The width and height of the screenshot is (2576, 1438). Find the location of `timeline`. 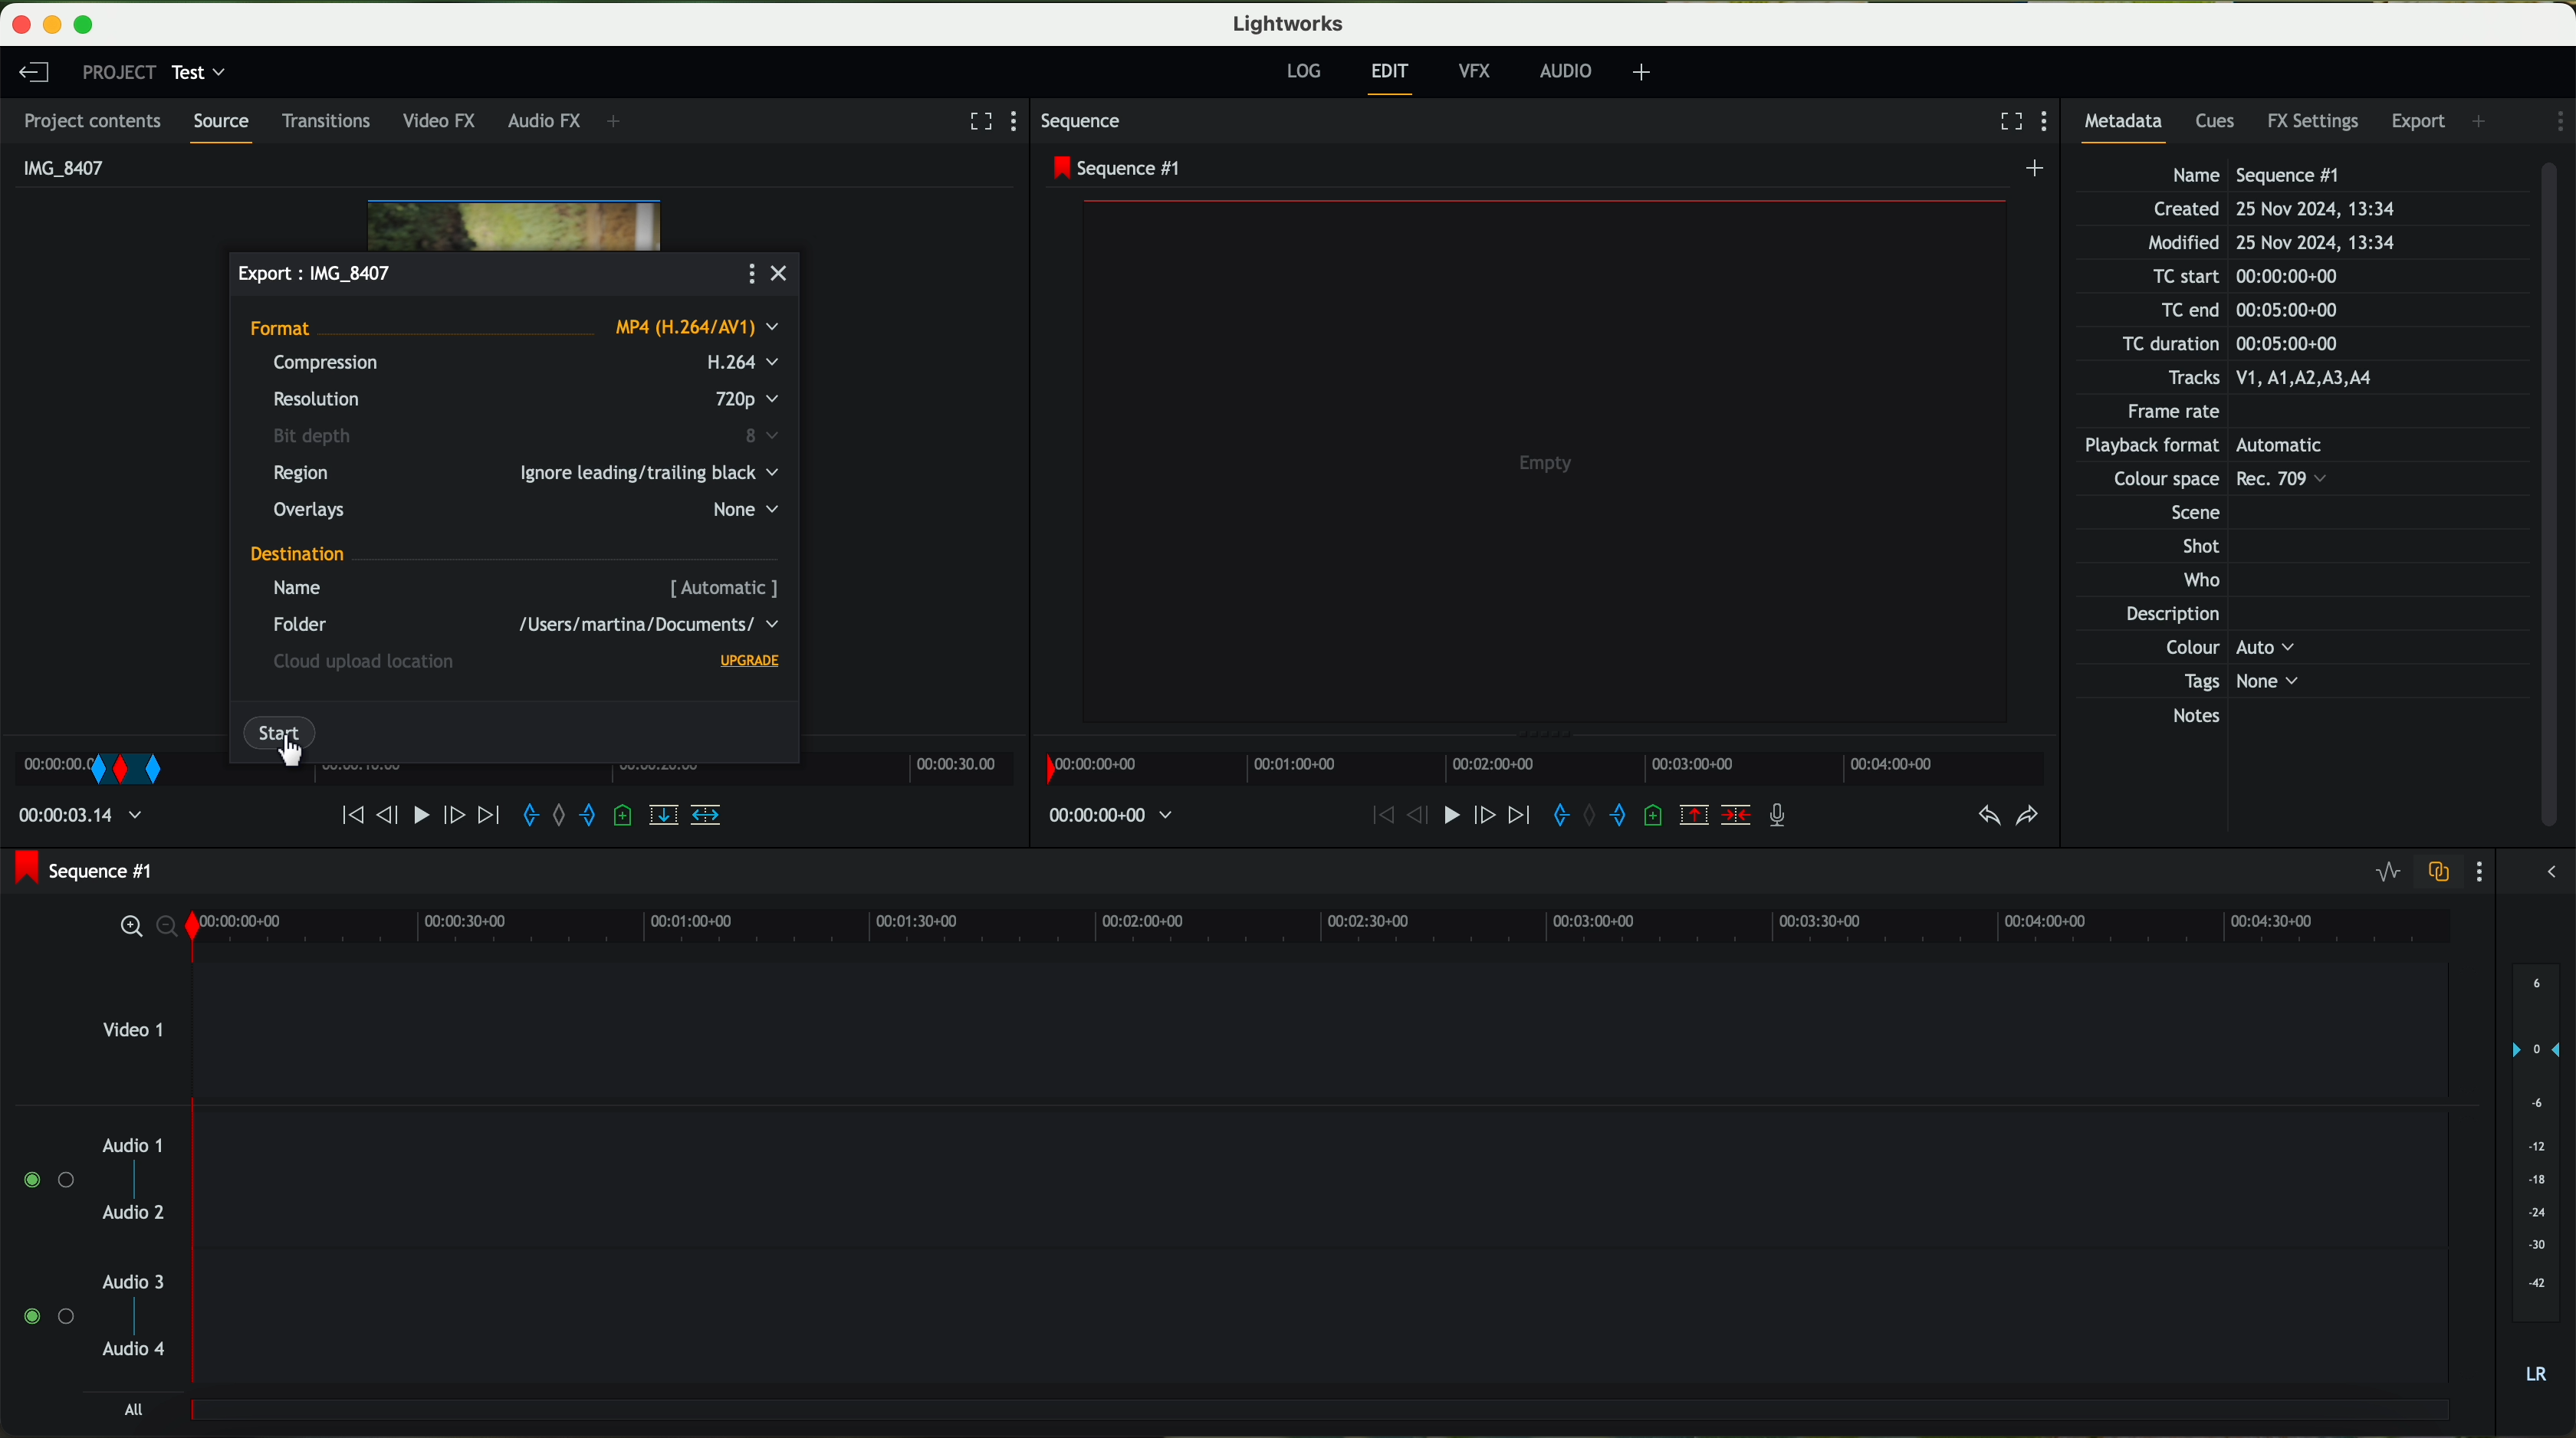

timeline is located at coordinates (1543, 768).